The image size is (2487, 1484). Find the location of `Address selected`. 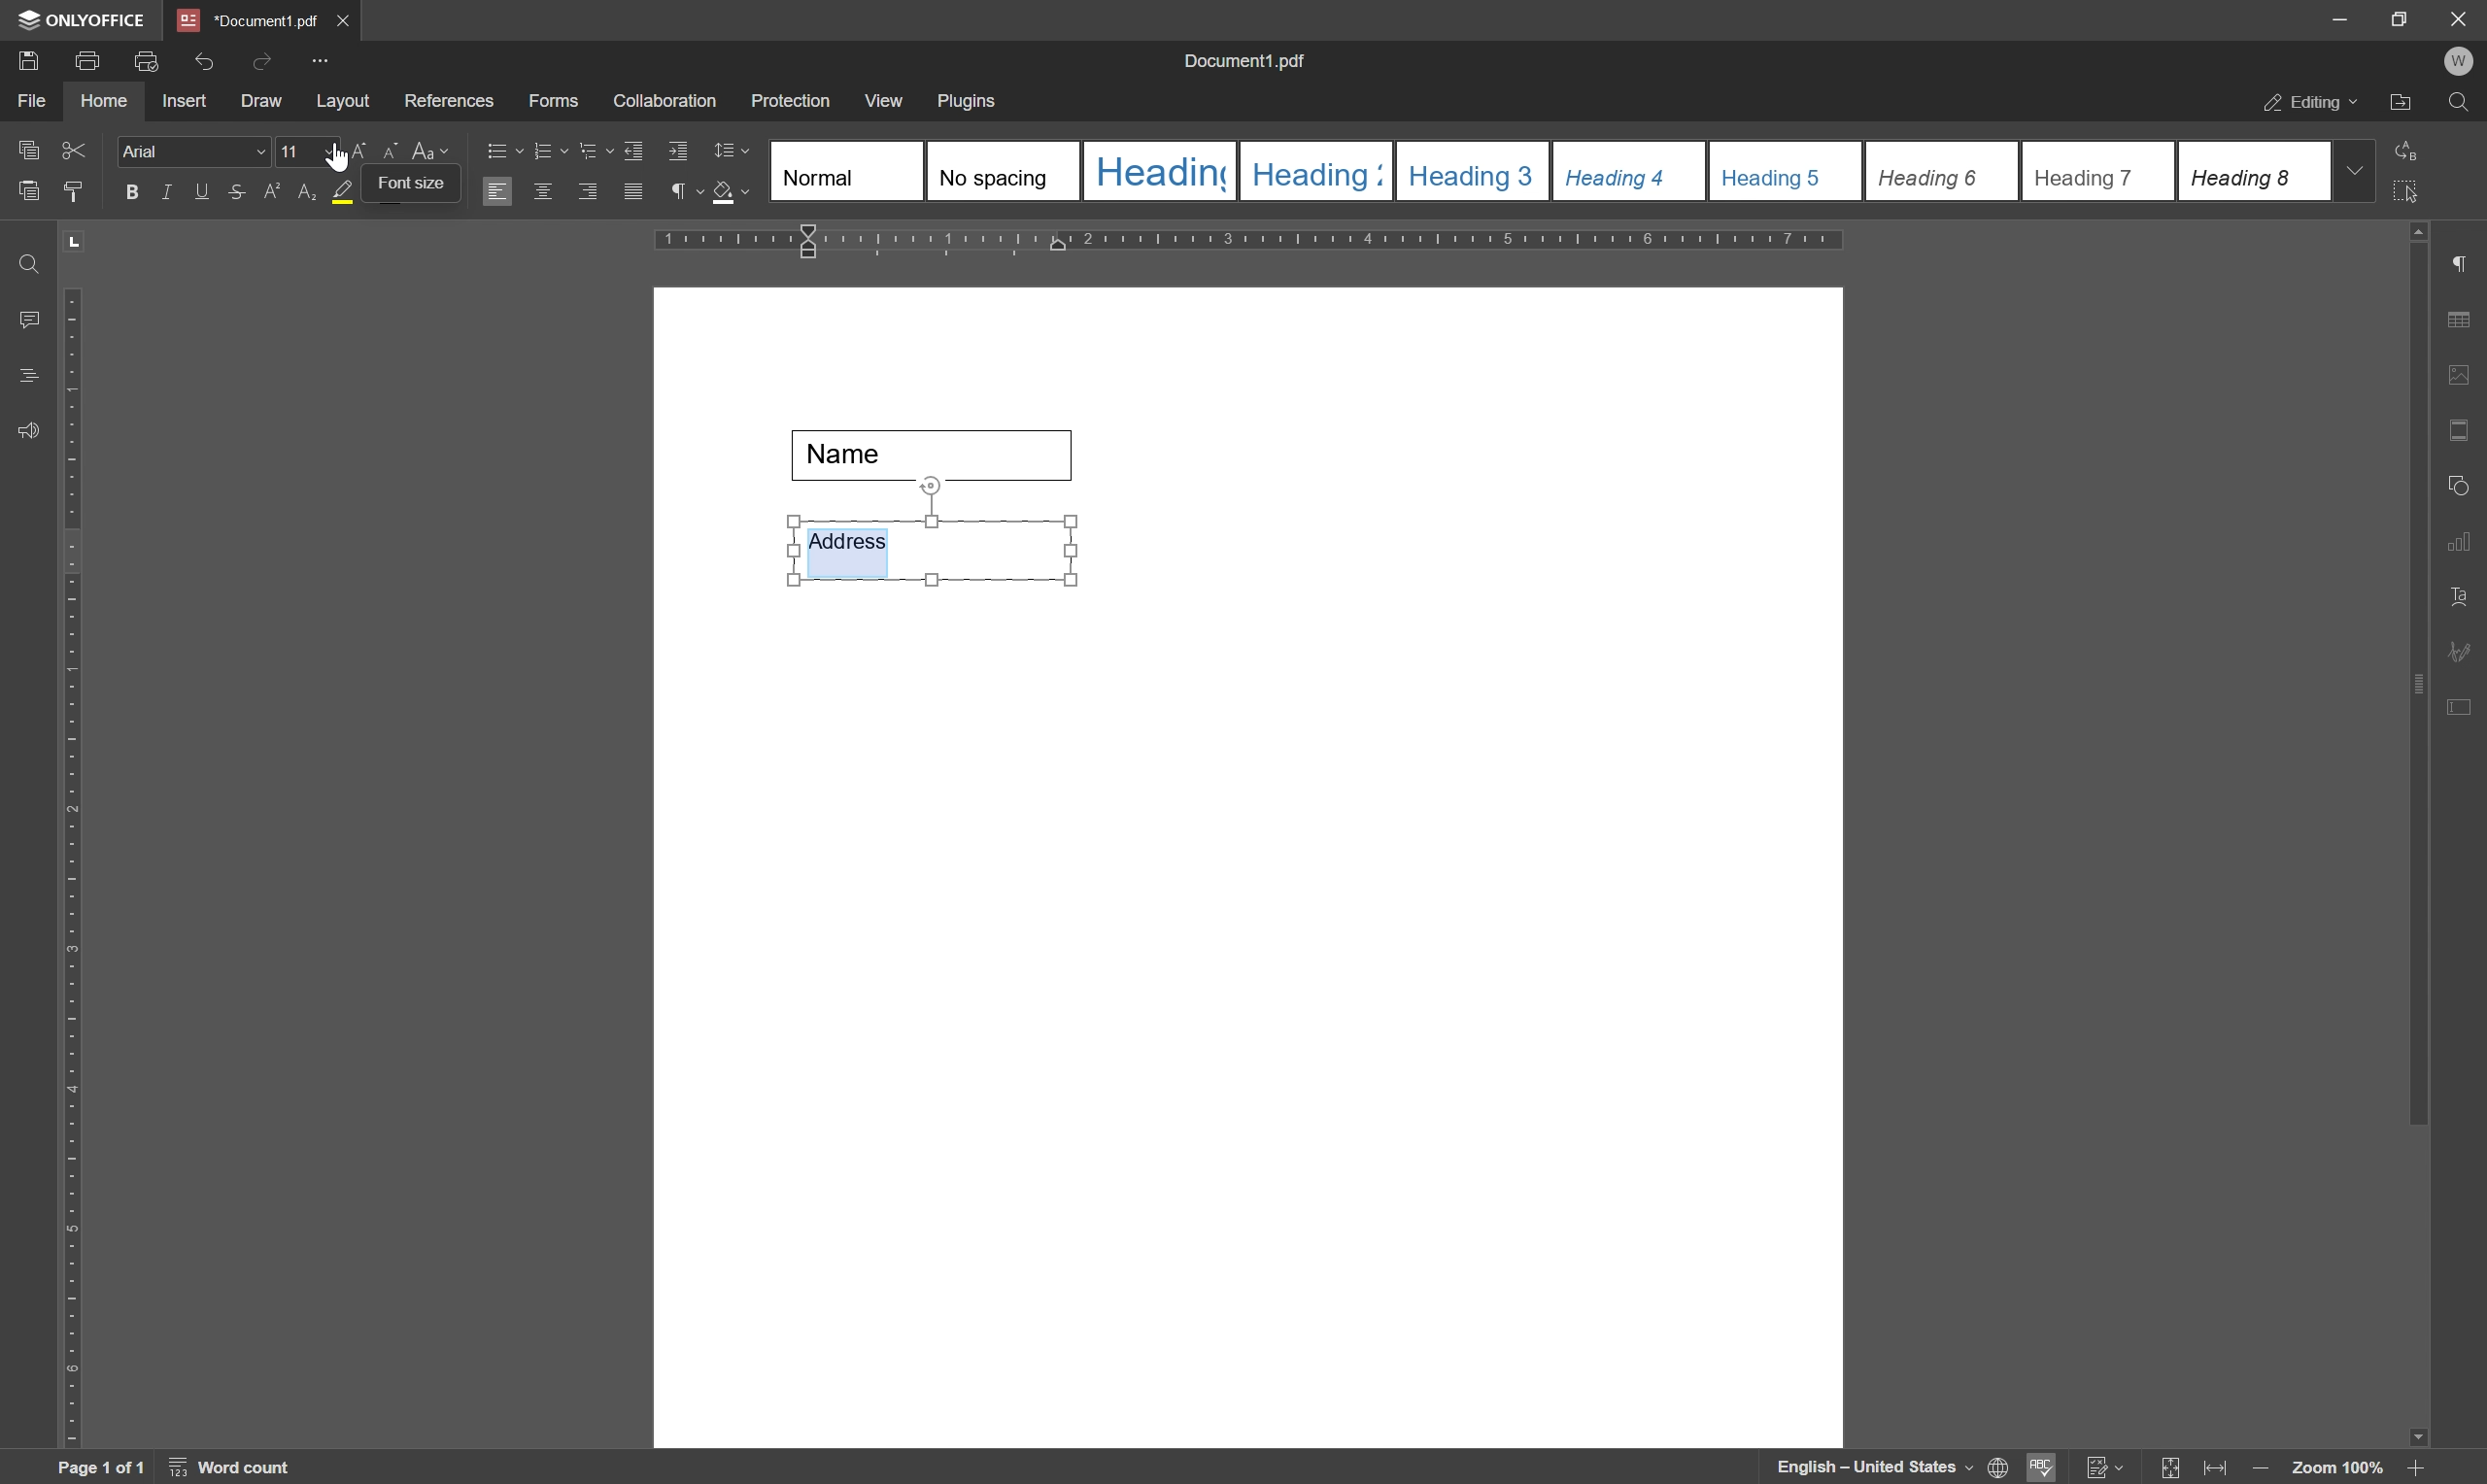

Address selected is located at coordinates (849, 549).